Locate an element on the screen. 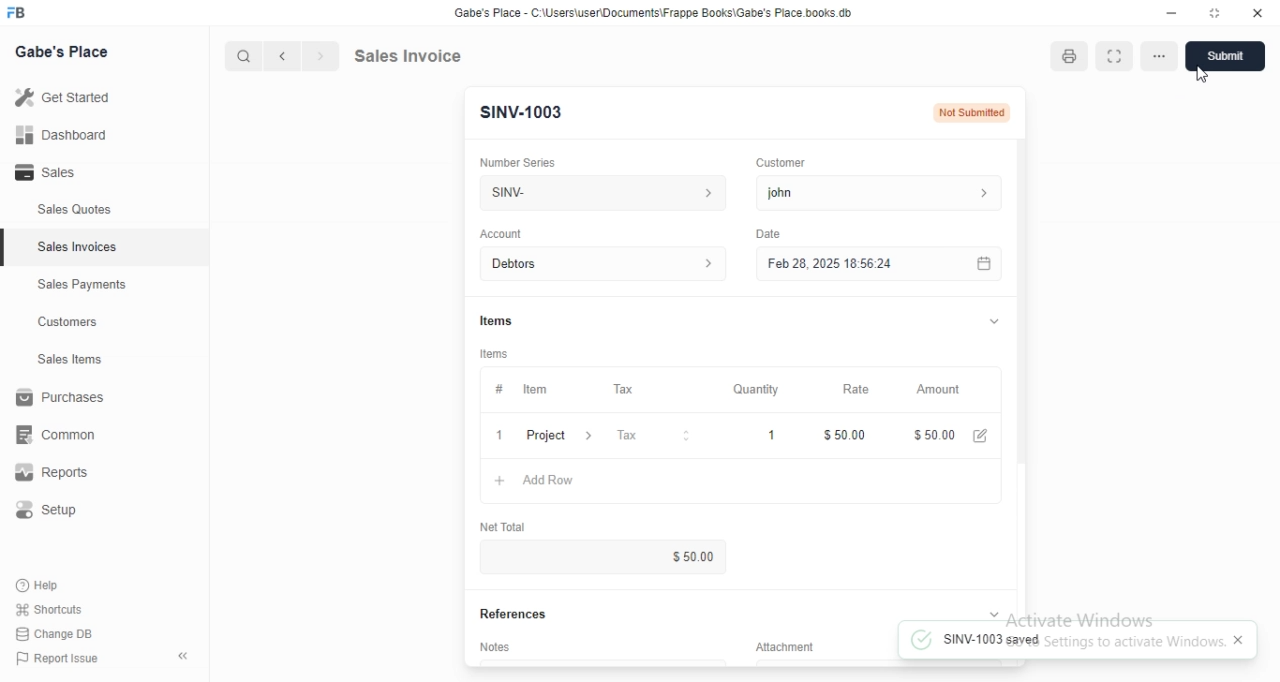 The width and height of the screenshot is (1280, 682). PP Report Issue. is located at coordinates (64, 662).